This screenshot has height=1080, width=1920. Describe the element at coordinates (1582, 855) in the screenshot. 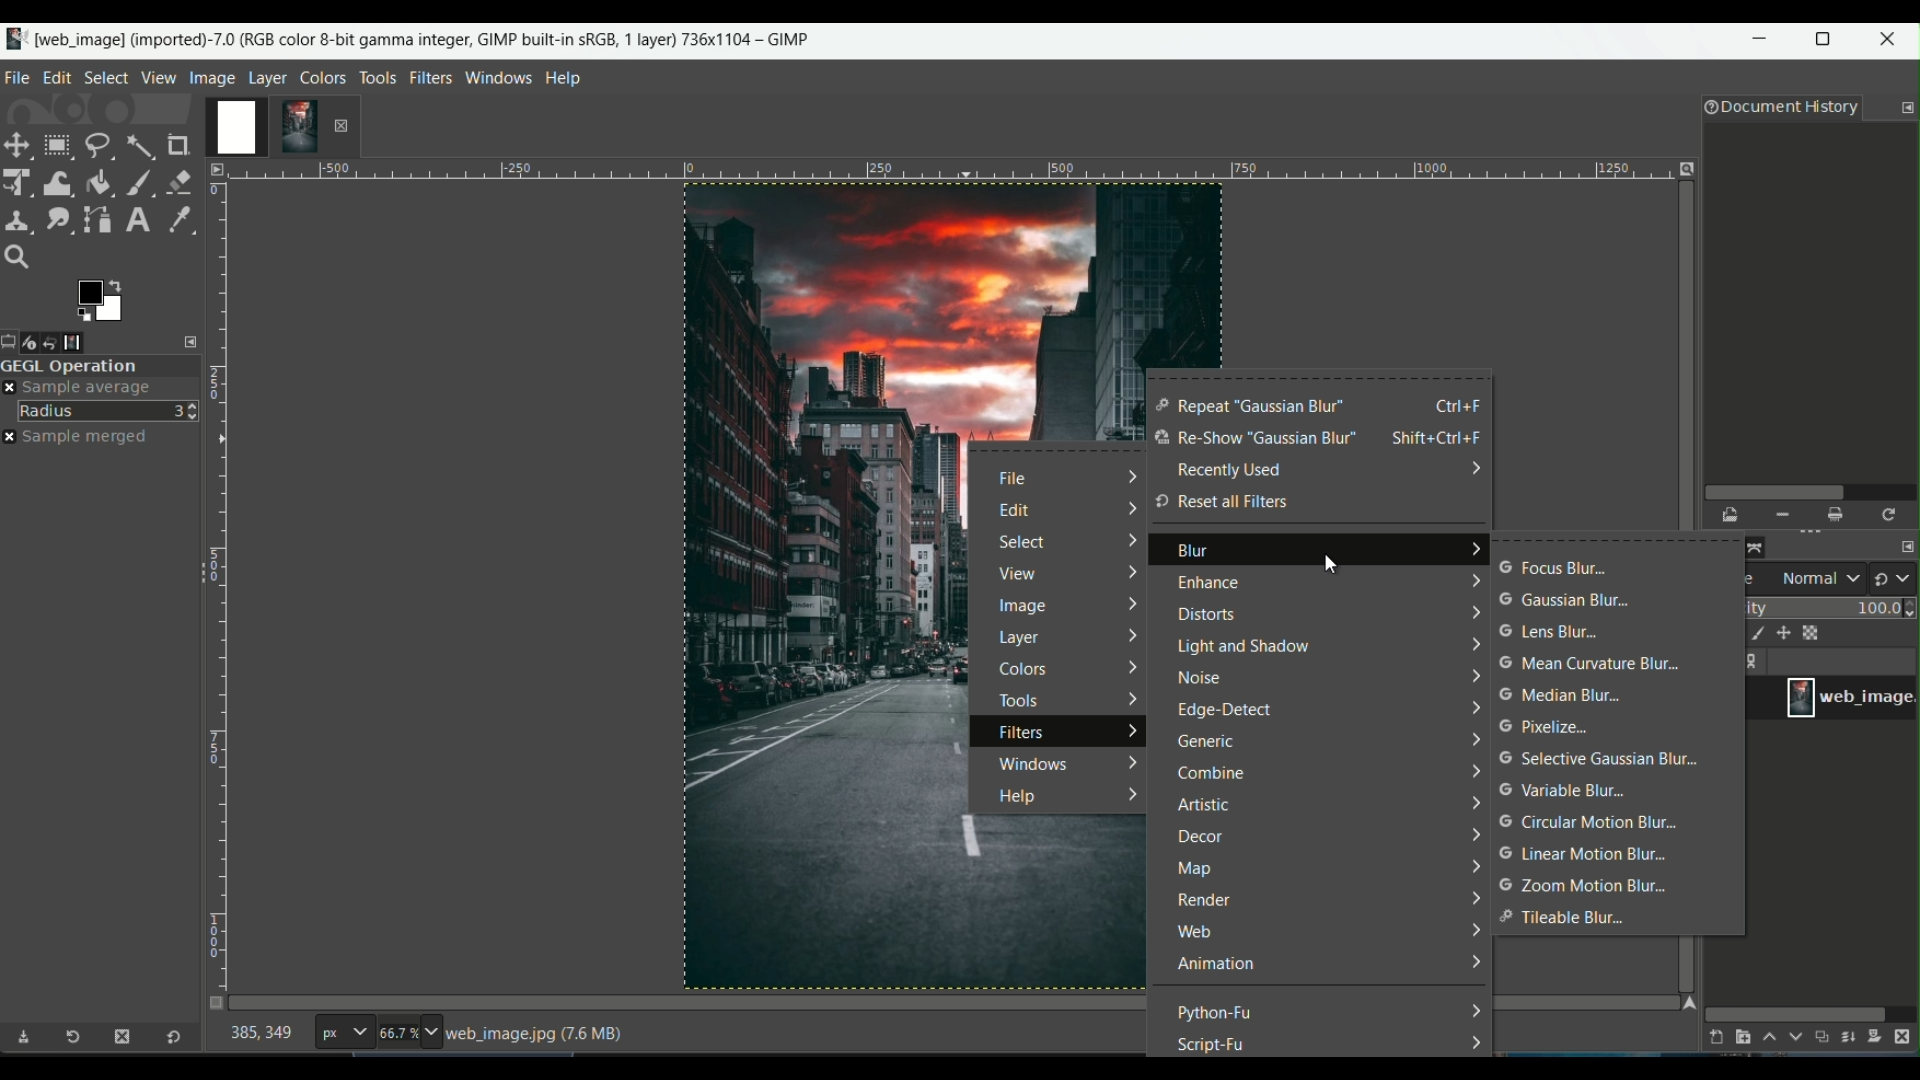

I see `linear motion blur` at that location.